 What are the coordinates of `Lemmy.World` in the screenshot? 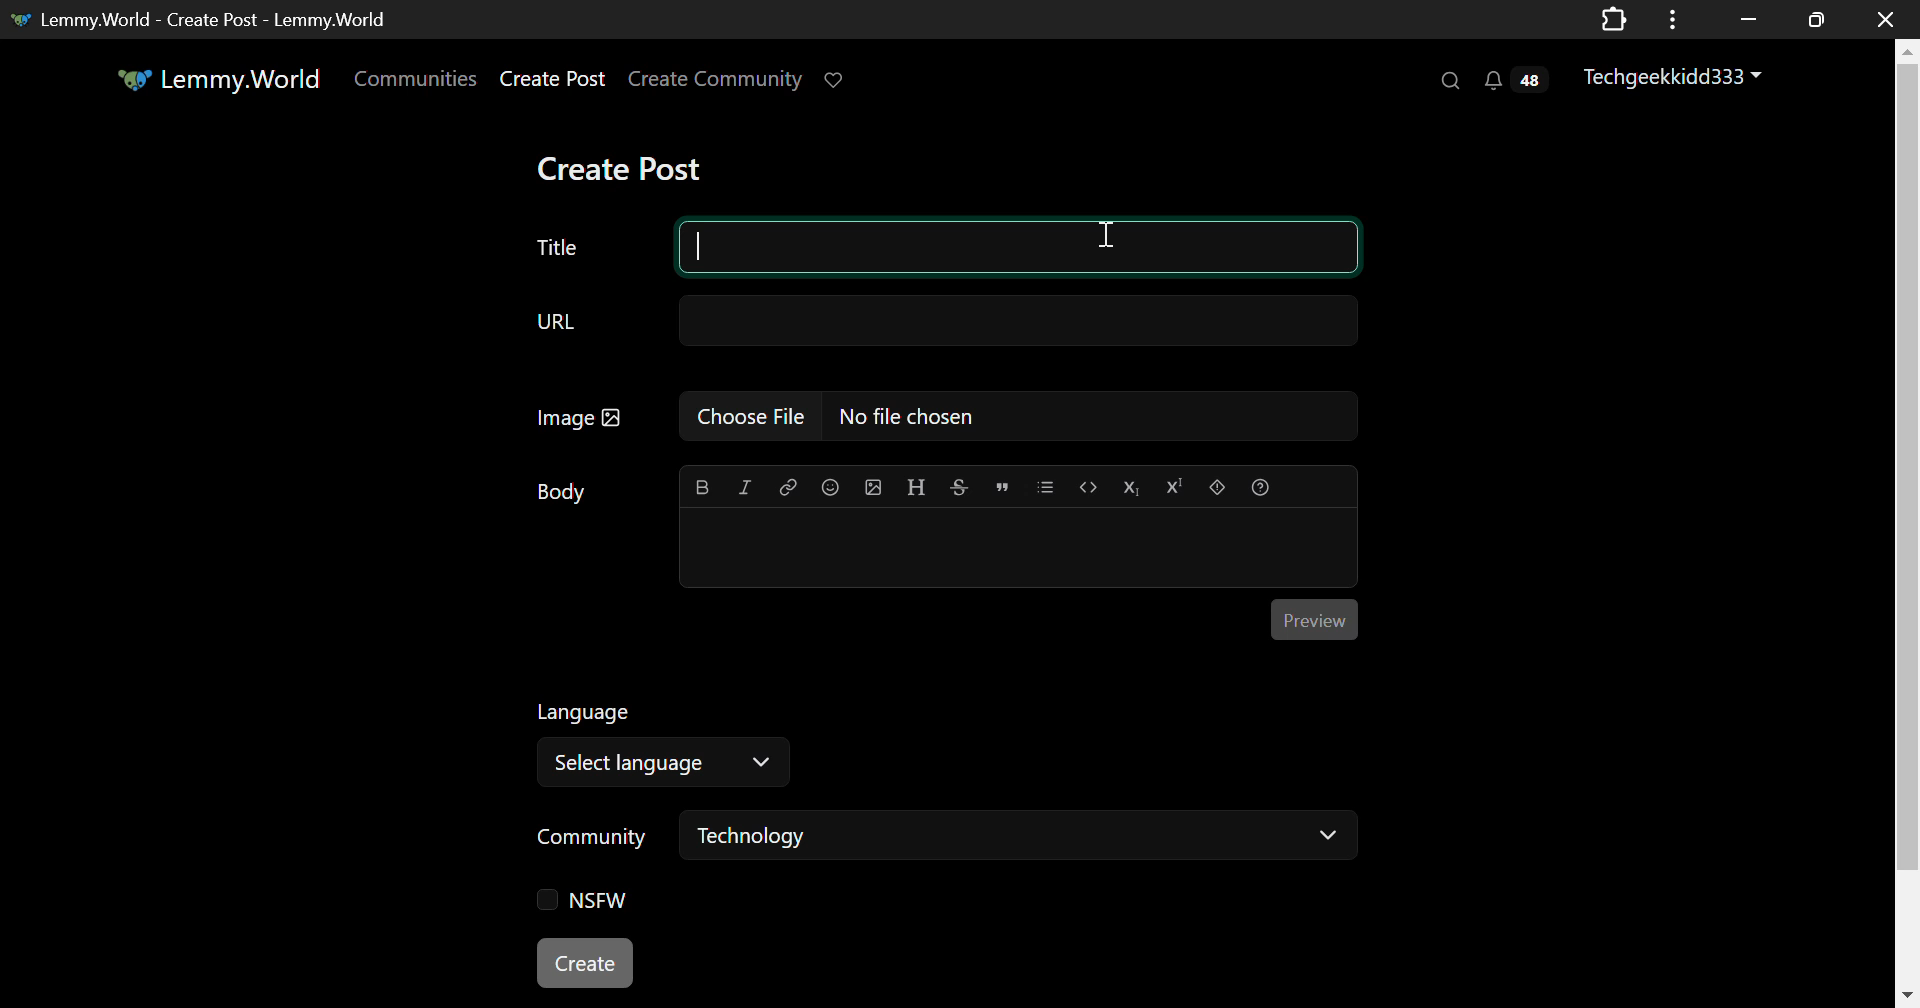 It's located at (215, 80).